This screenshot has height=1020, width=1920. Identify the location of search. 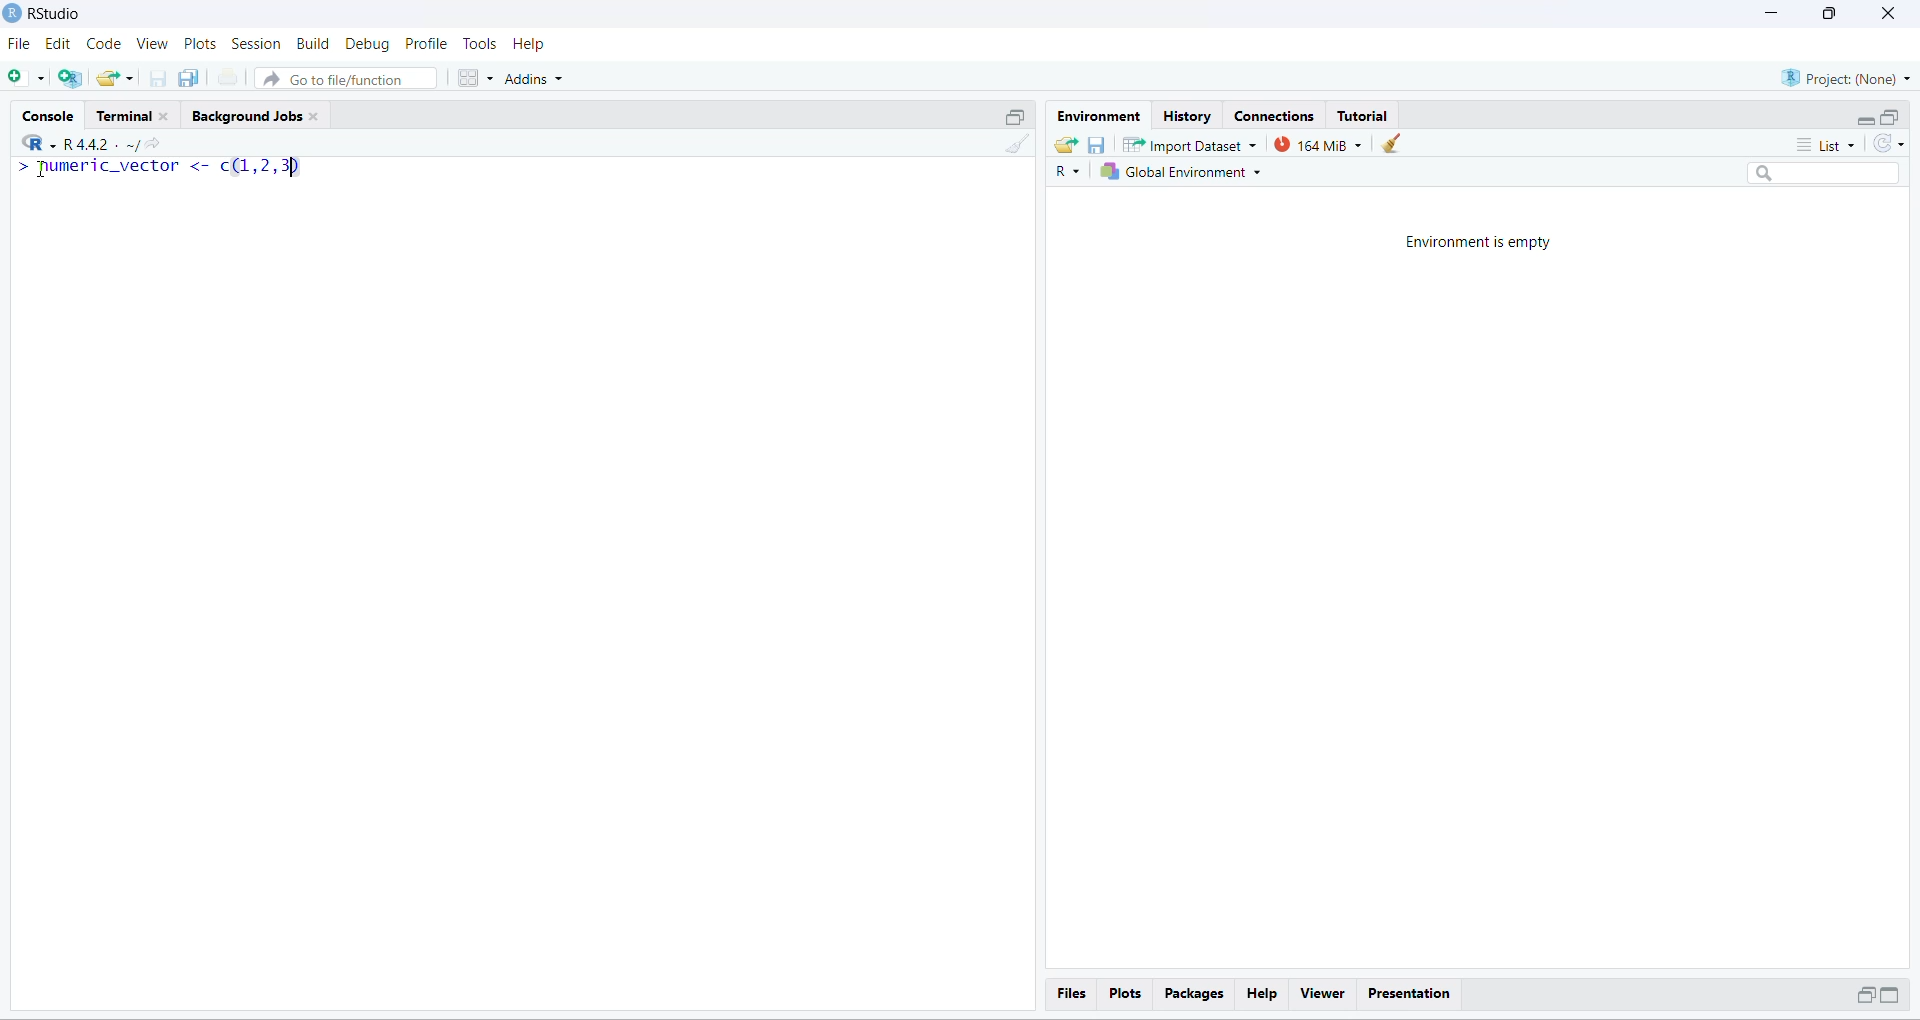
(1826, 174).